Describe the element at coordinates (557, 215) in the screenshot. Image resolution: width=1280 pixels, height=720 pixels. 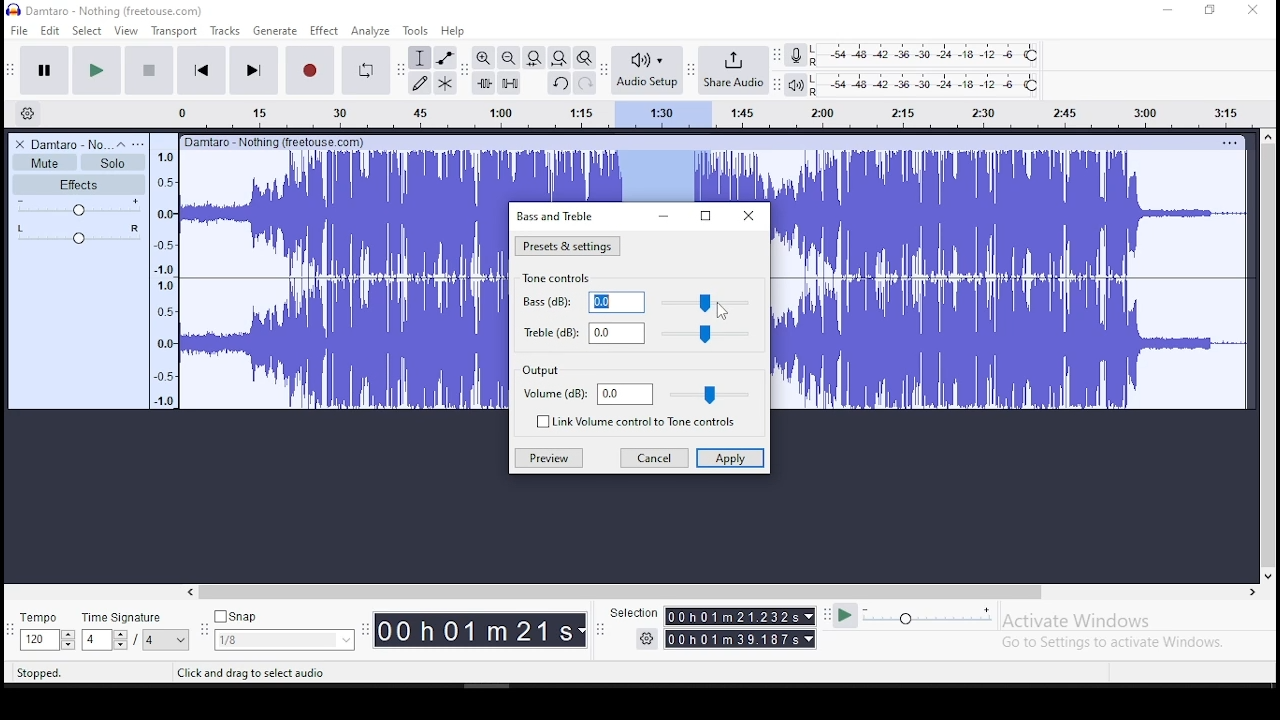
I see `bass and treble` at that location.